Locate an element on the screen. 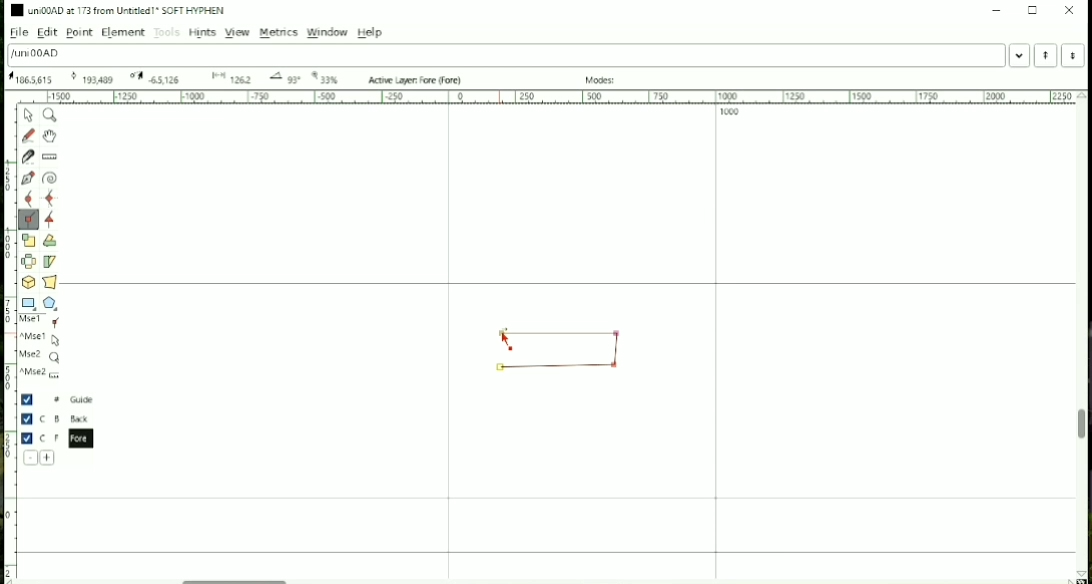 The height and width of the screenshot is (584, 1092). Add a curve point always either horizontal or vertical is located at coordinates (51, 198).